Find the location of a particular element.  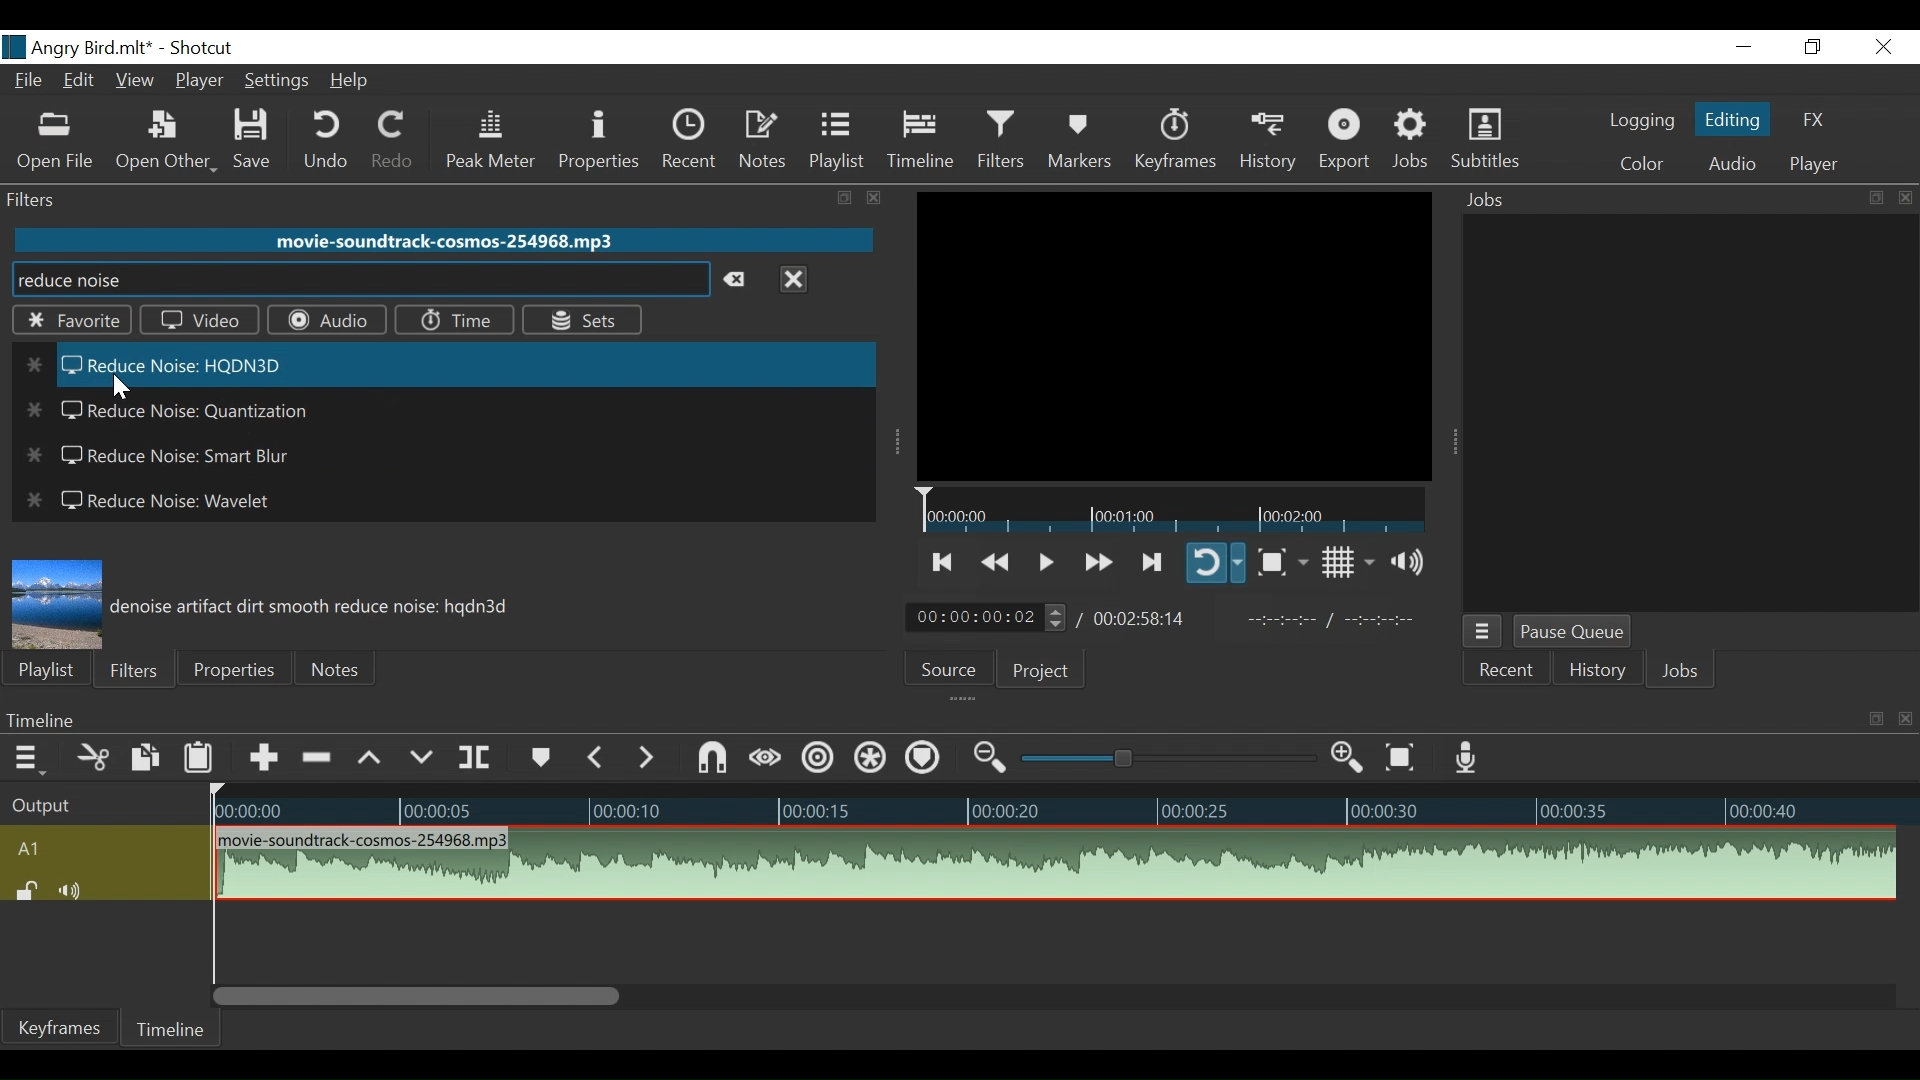

A1 is located at coordinates (101, 847).